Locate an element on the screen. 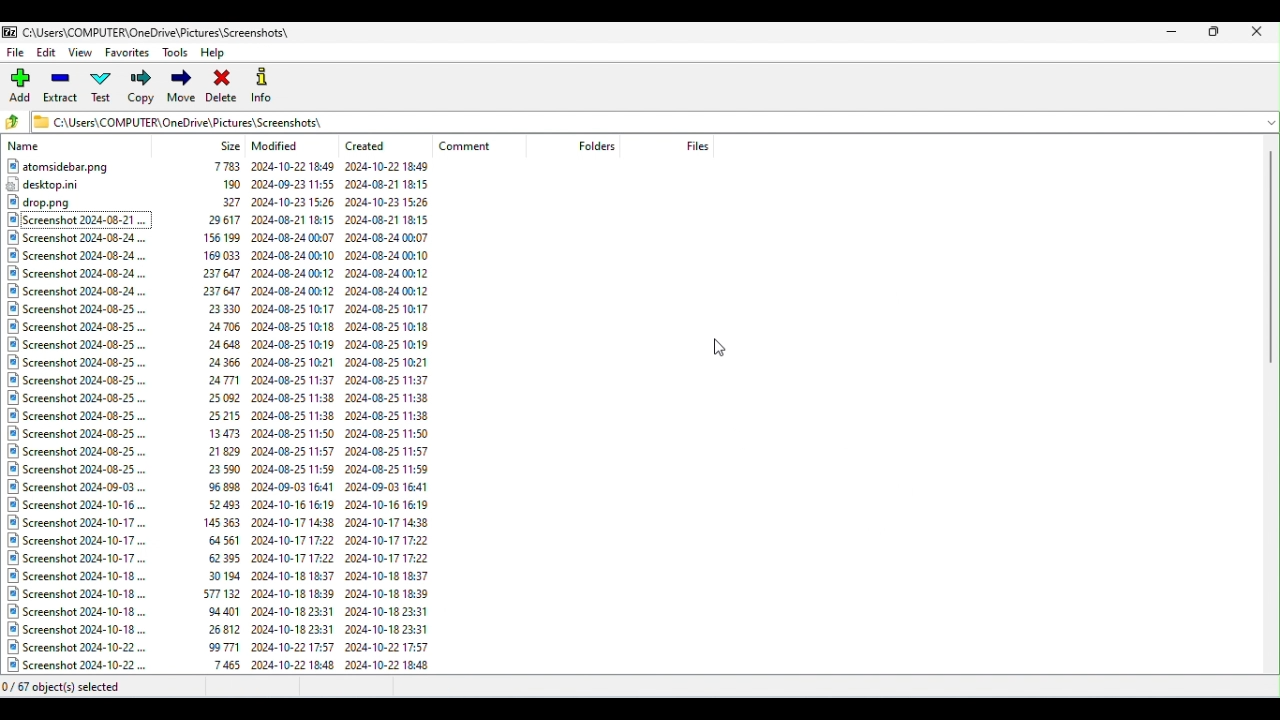 This screenshot has width=1280, height=720. Help is located at coordinates (218, 51).